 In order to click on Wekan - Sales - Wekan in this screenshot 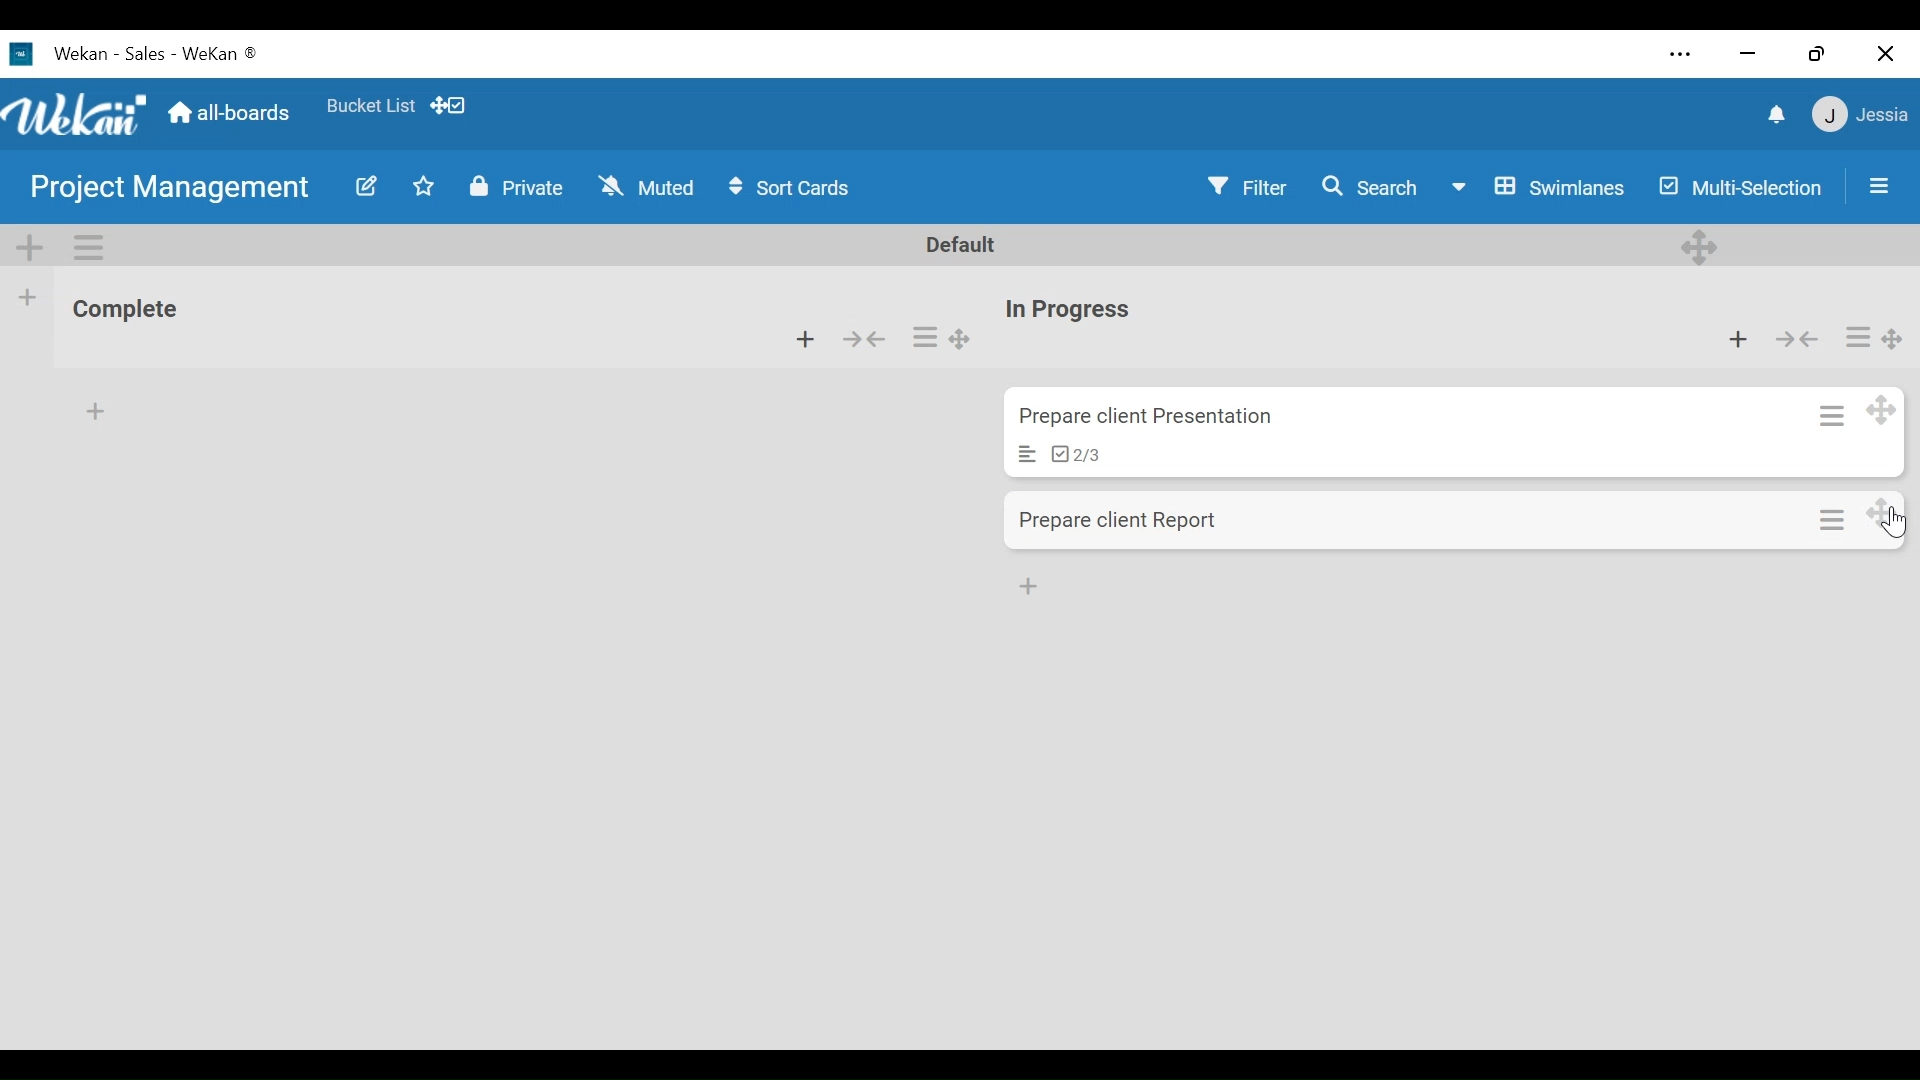, I will do `click(160, 53)`.